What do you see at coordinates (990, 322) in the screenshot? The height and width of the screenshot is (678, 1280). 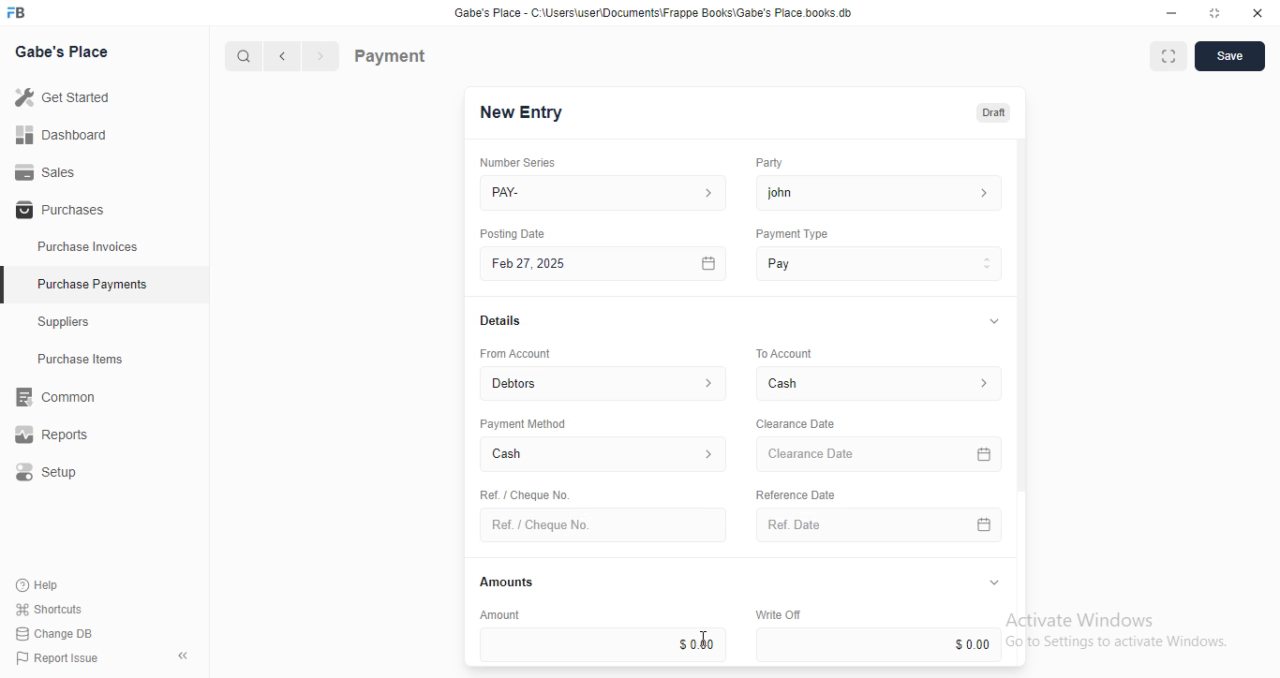 I see `expand/collapse` at bounding box center [990, 322].